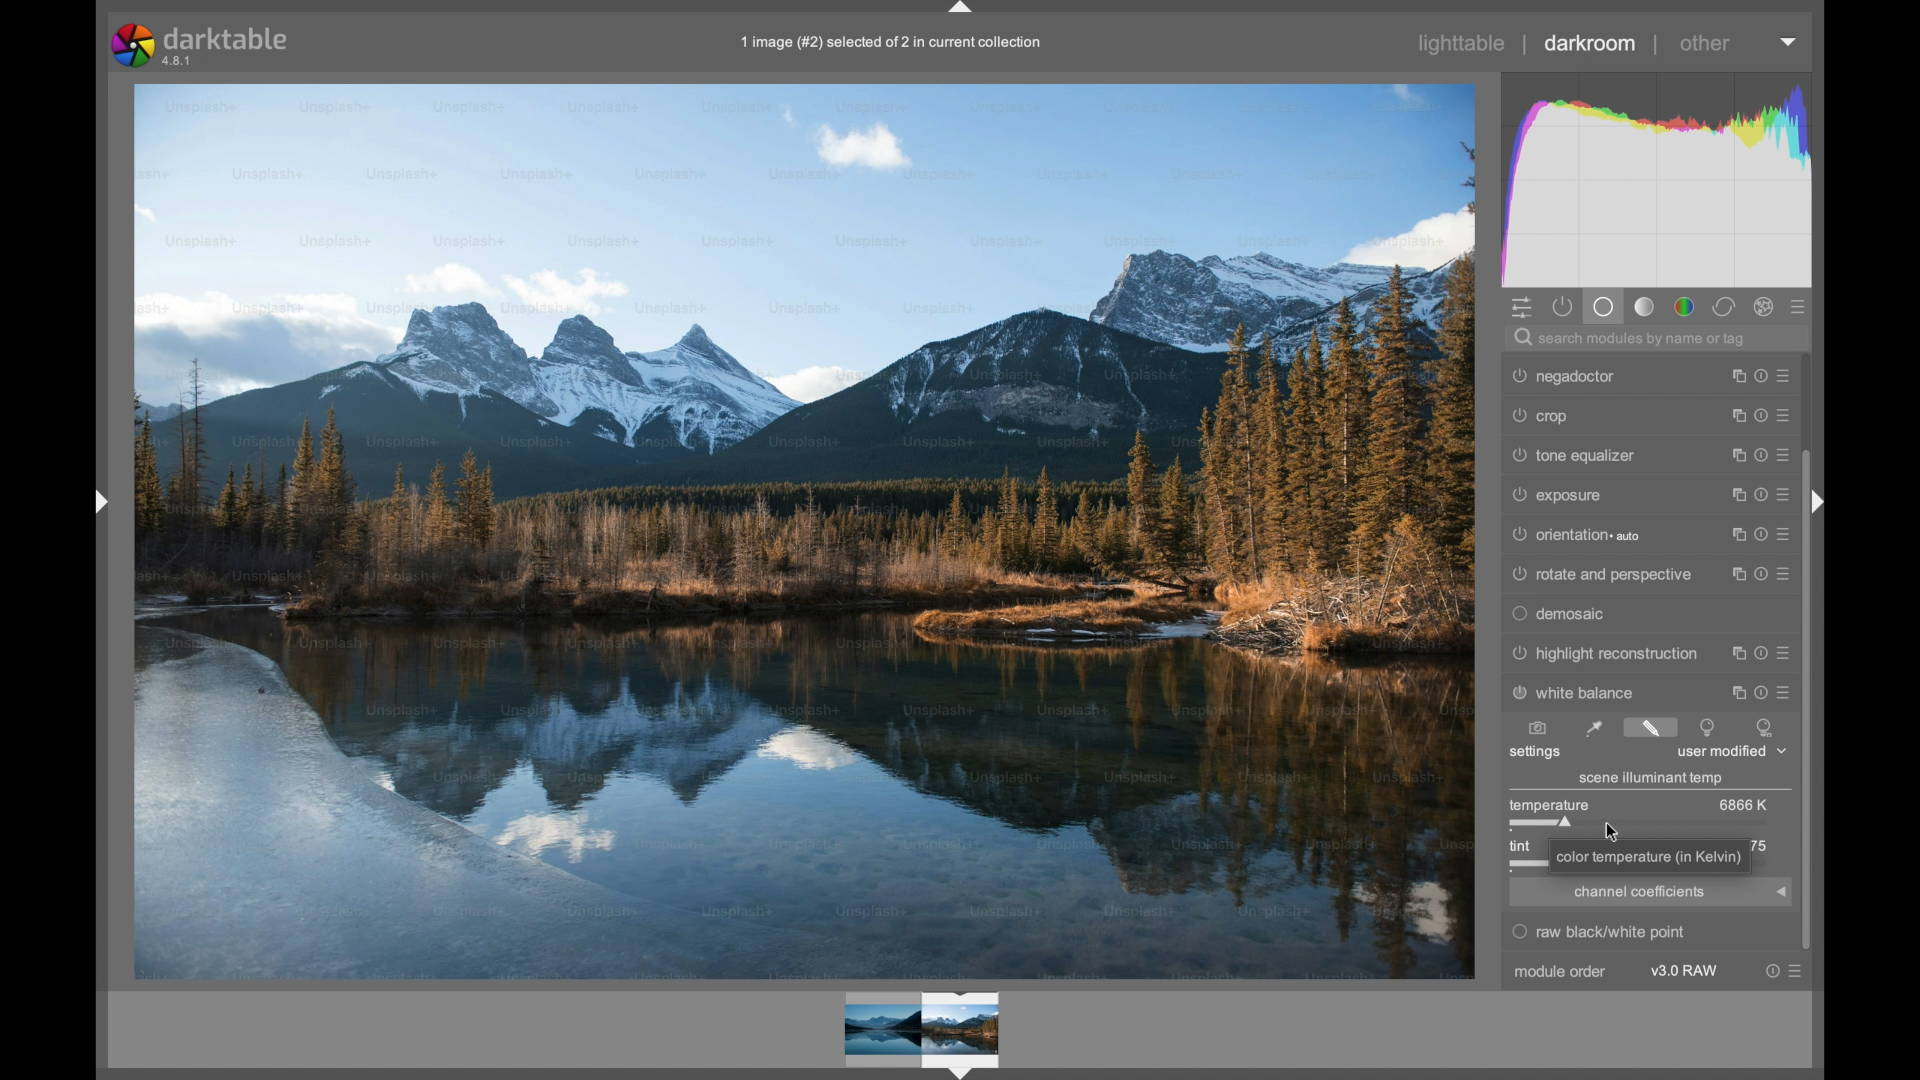 This screenshot has width=1920, height=1080. What do you see at coordinates (1630, 339) in the screenshot?
I see `search modules by name or tag` at bounding box center [1630, 339].